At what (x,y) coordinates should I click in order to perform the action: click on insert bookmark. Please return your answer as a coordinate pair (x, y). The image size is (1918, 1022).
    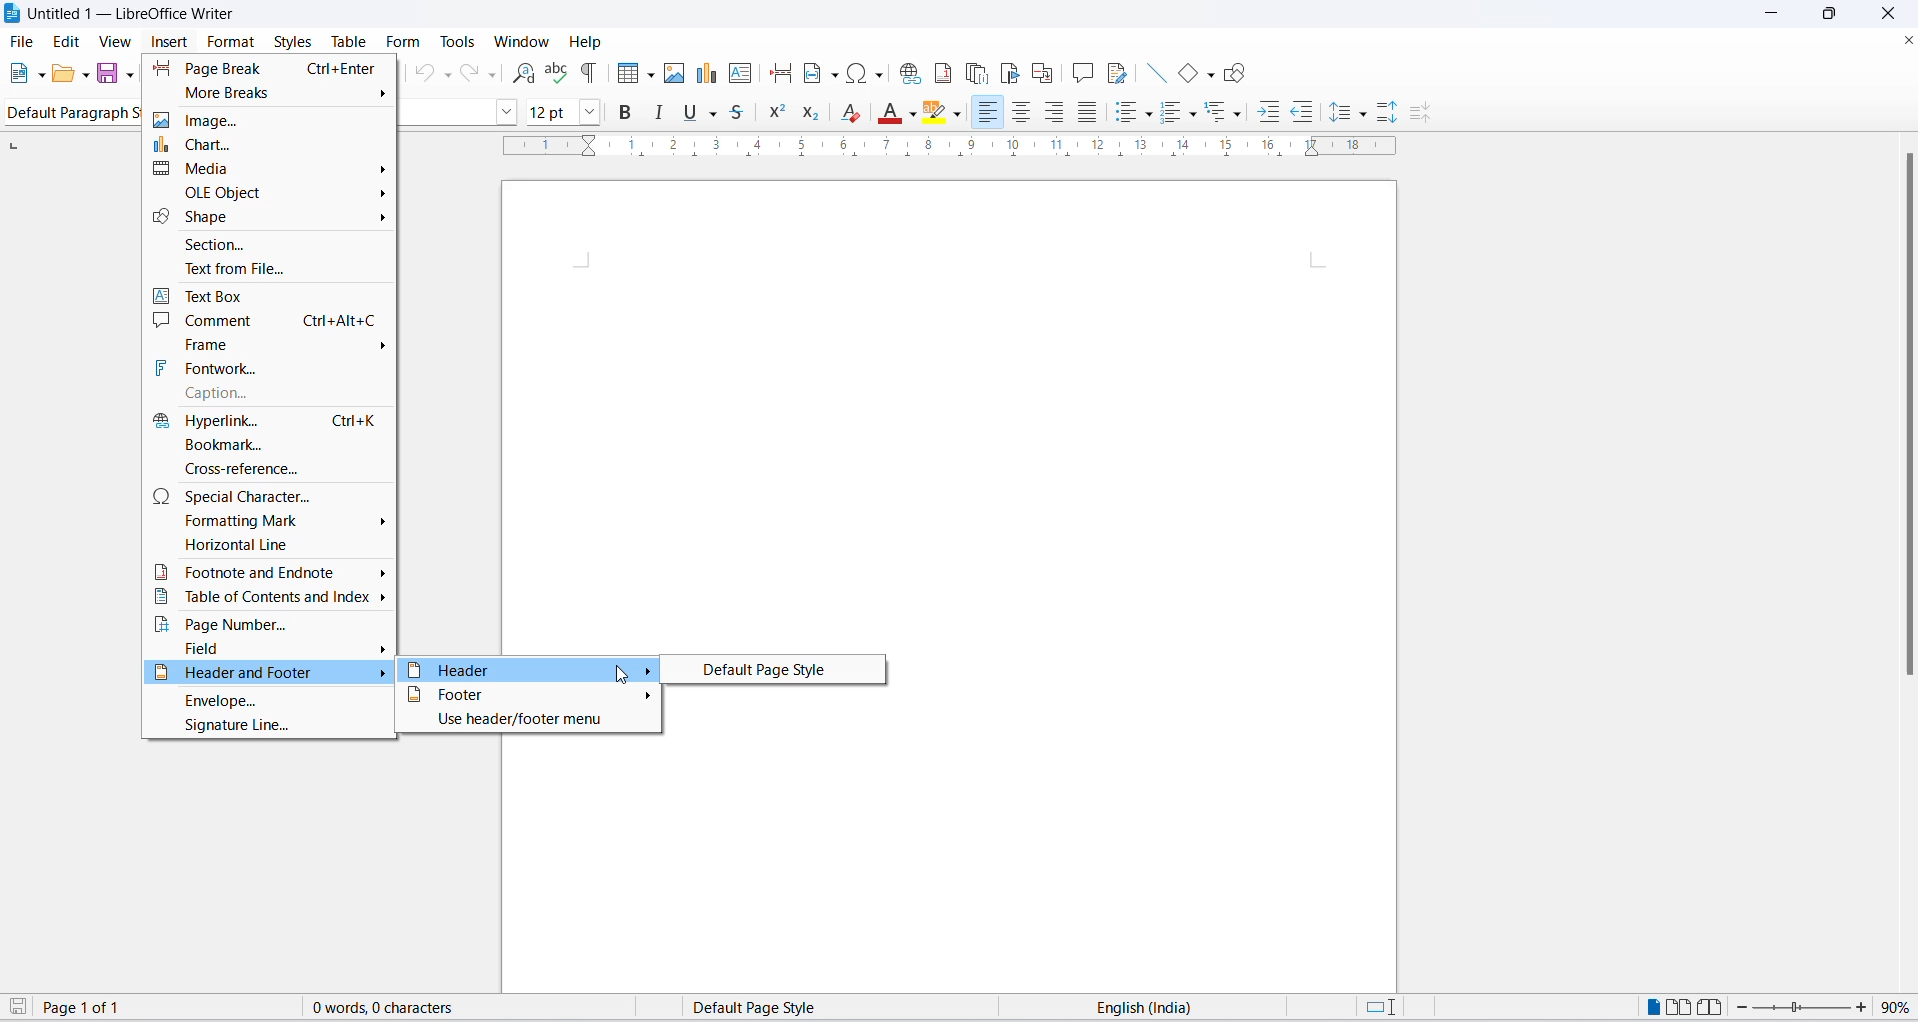
    Looking at the image, I should click on (1008, 70).